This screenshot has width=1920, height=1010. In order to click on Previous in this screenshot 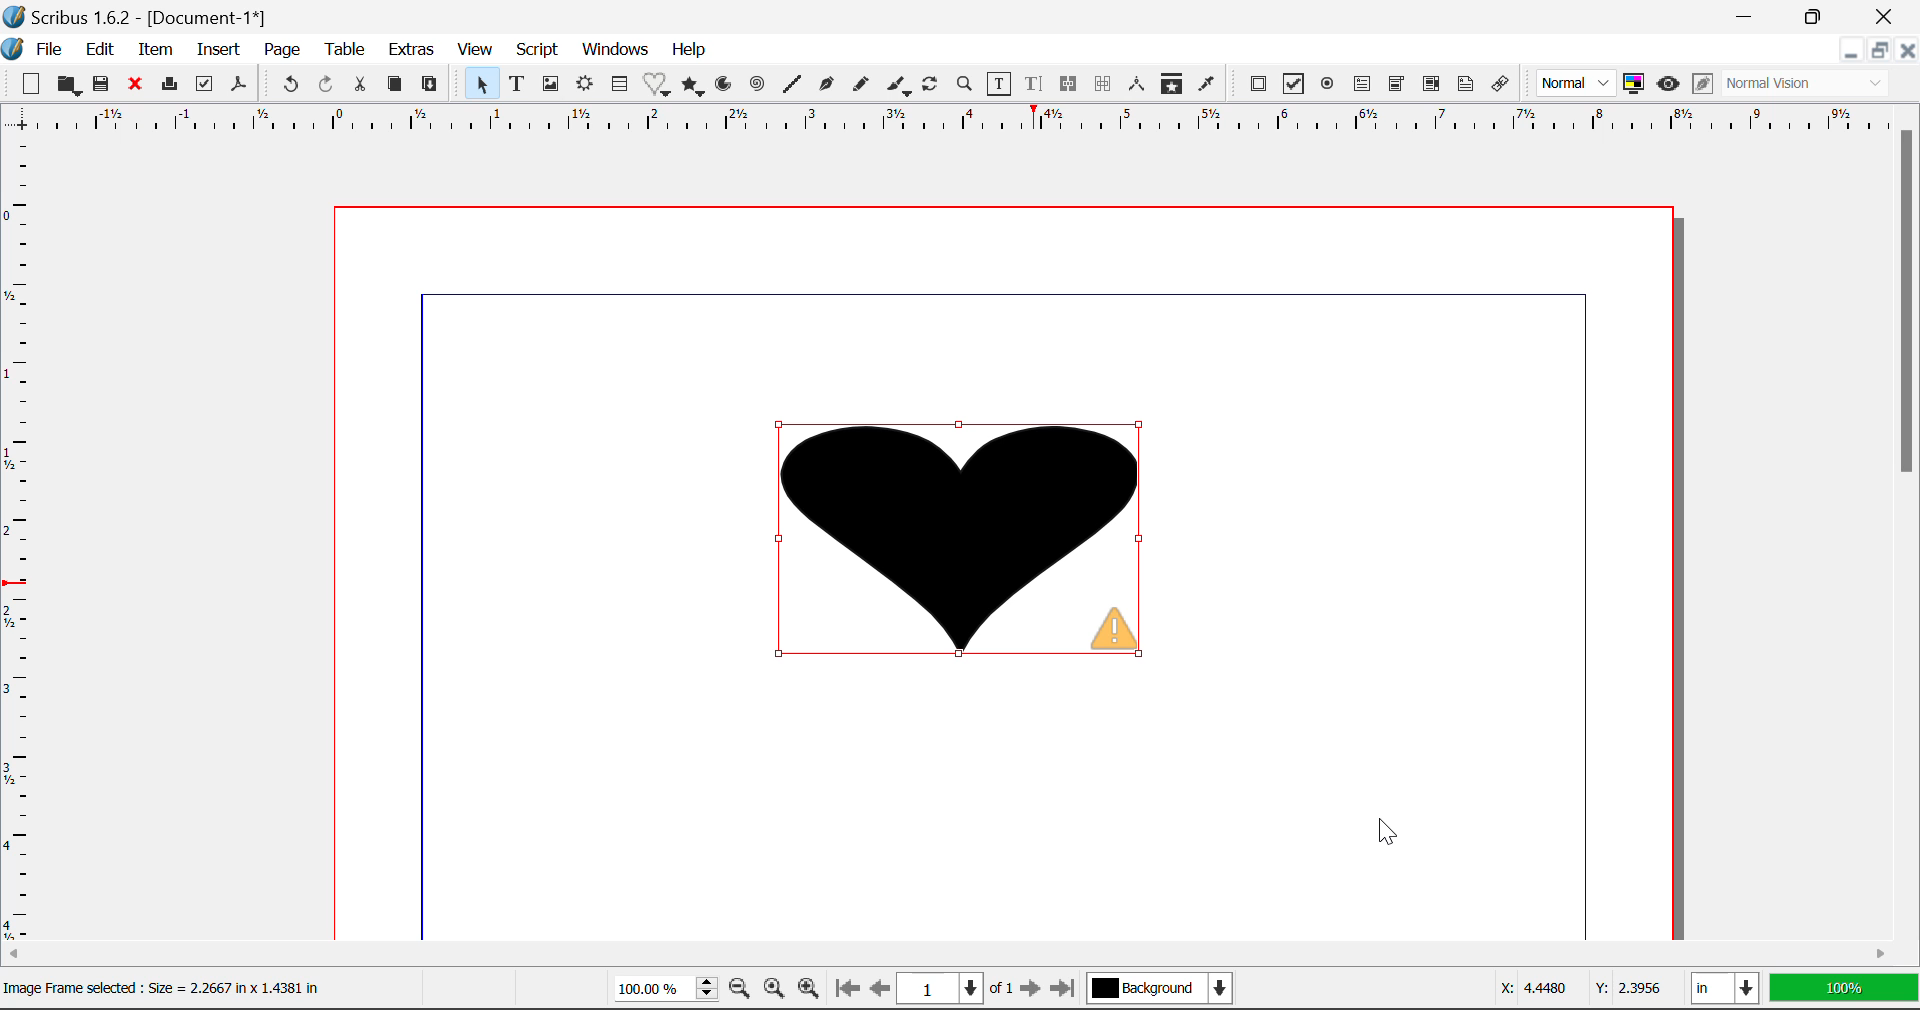, I will do `click(881, 990)`.